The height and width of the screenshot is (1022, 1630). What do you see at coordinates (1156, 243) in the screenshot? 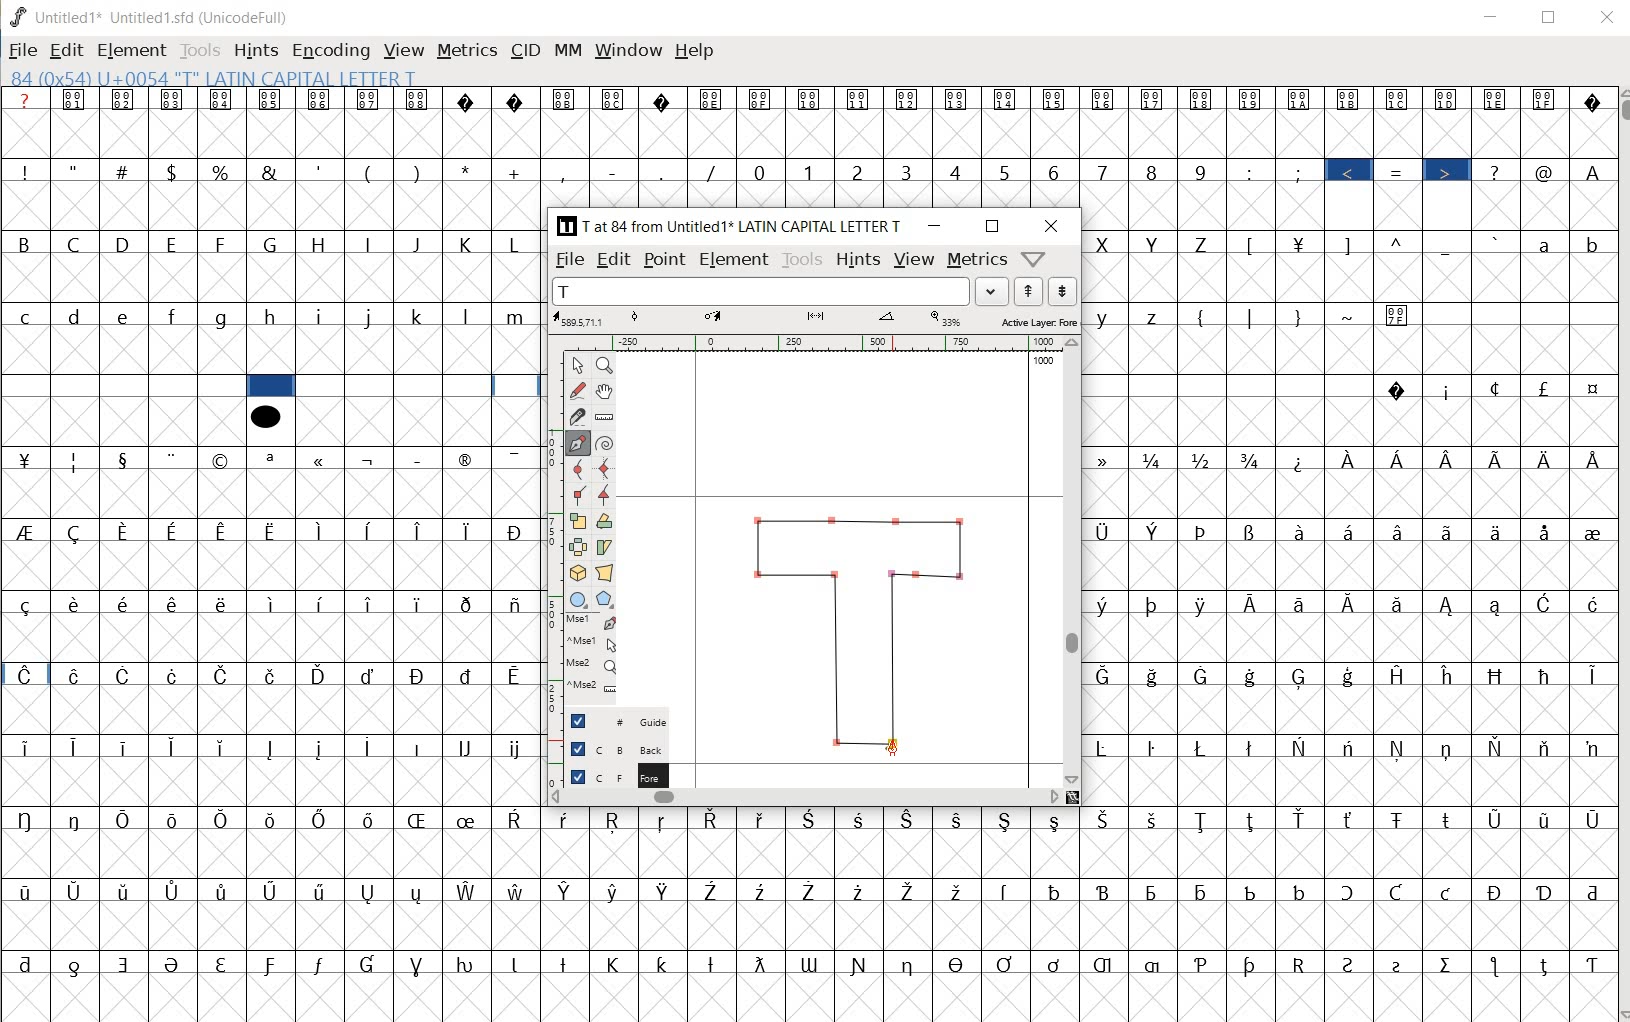
I see `Y` at bounding box center [1156, 243].